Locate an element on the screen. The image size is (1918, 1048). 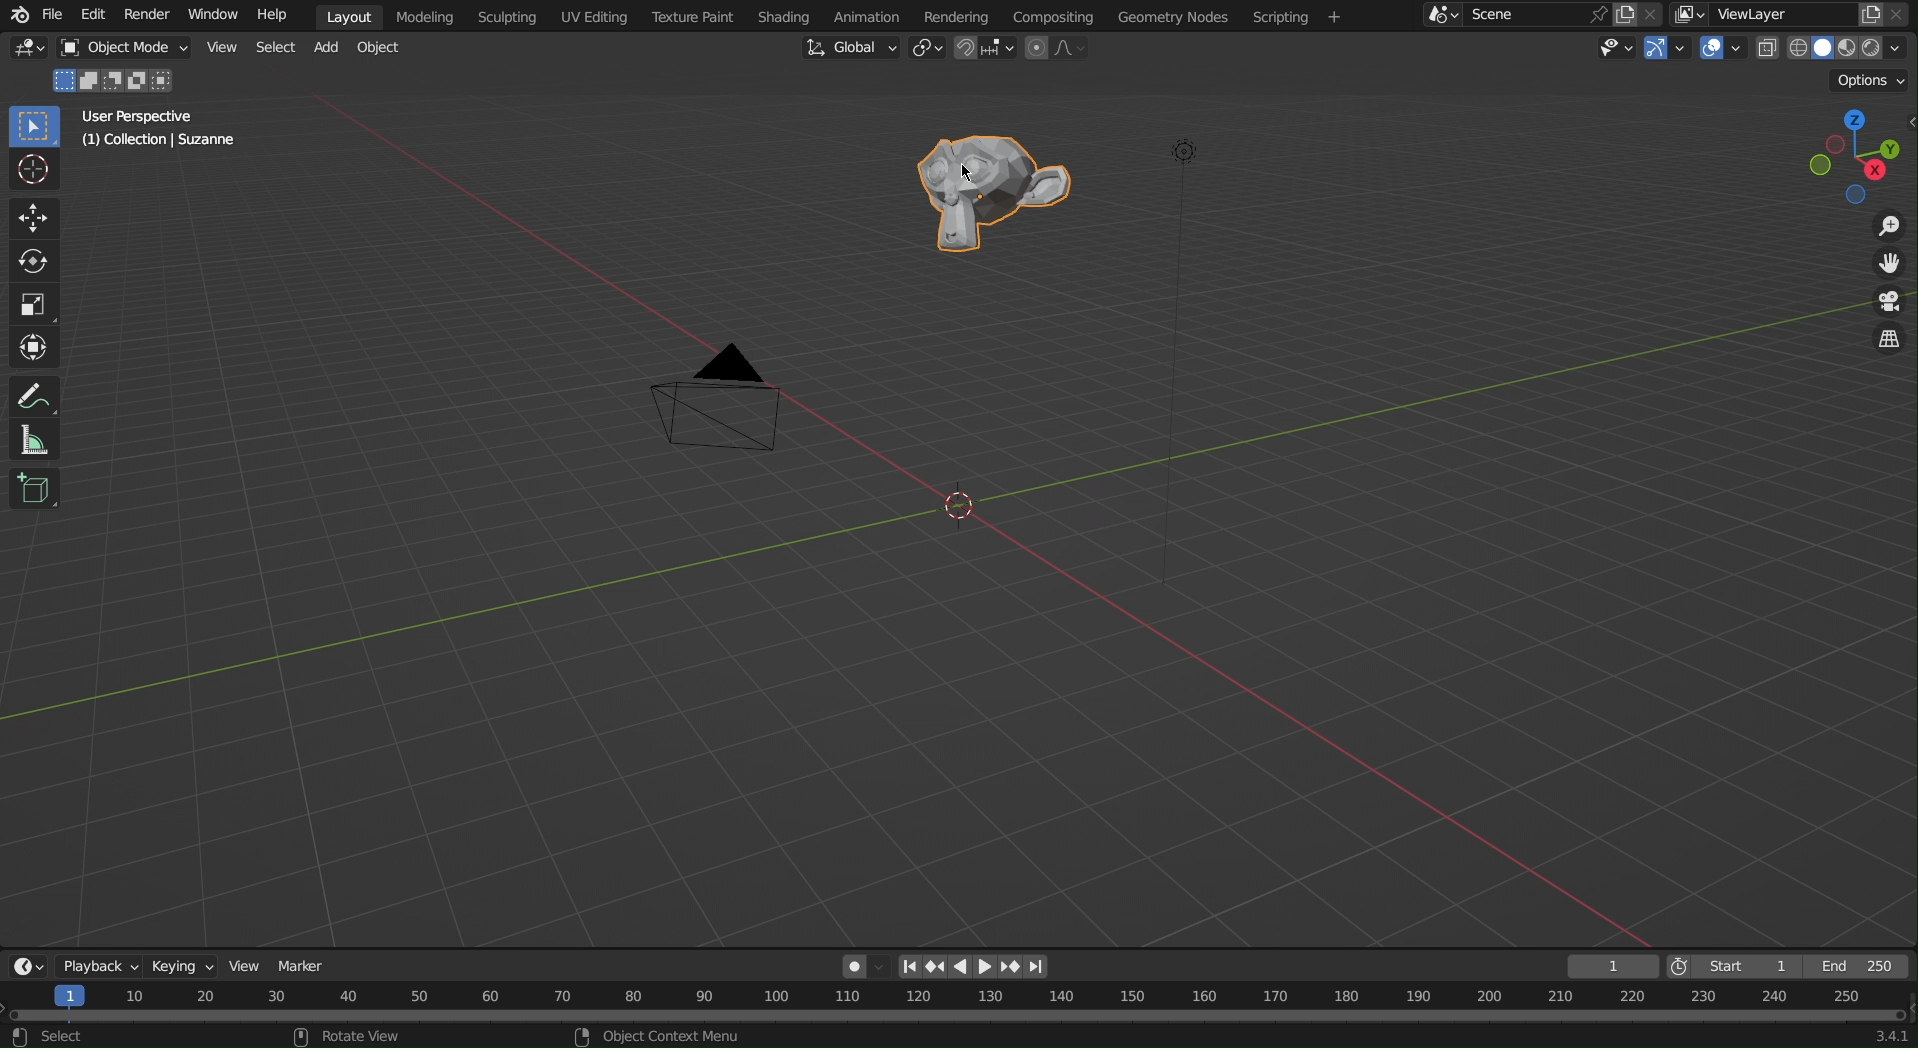
Zoom is located at coordinates (1888, 227).